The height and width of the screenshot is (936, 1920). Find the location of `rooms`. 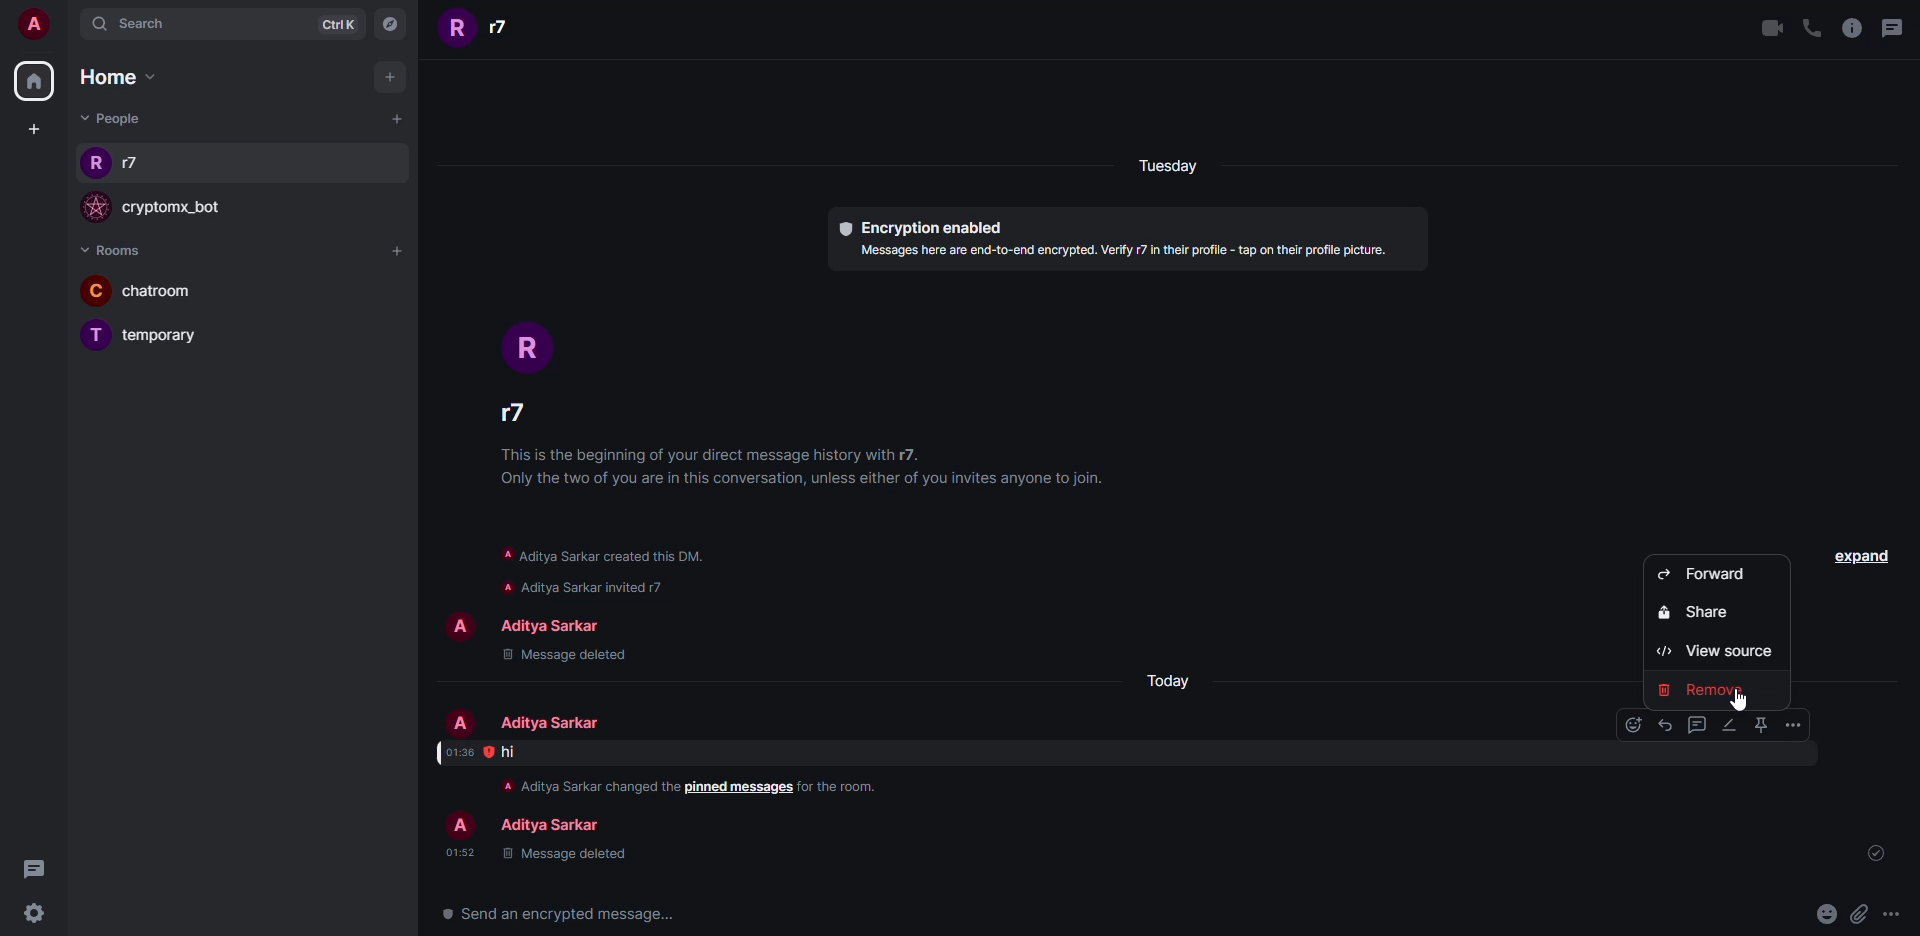

rooms is located at coordinates (110, 251).